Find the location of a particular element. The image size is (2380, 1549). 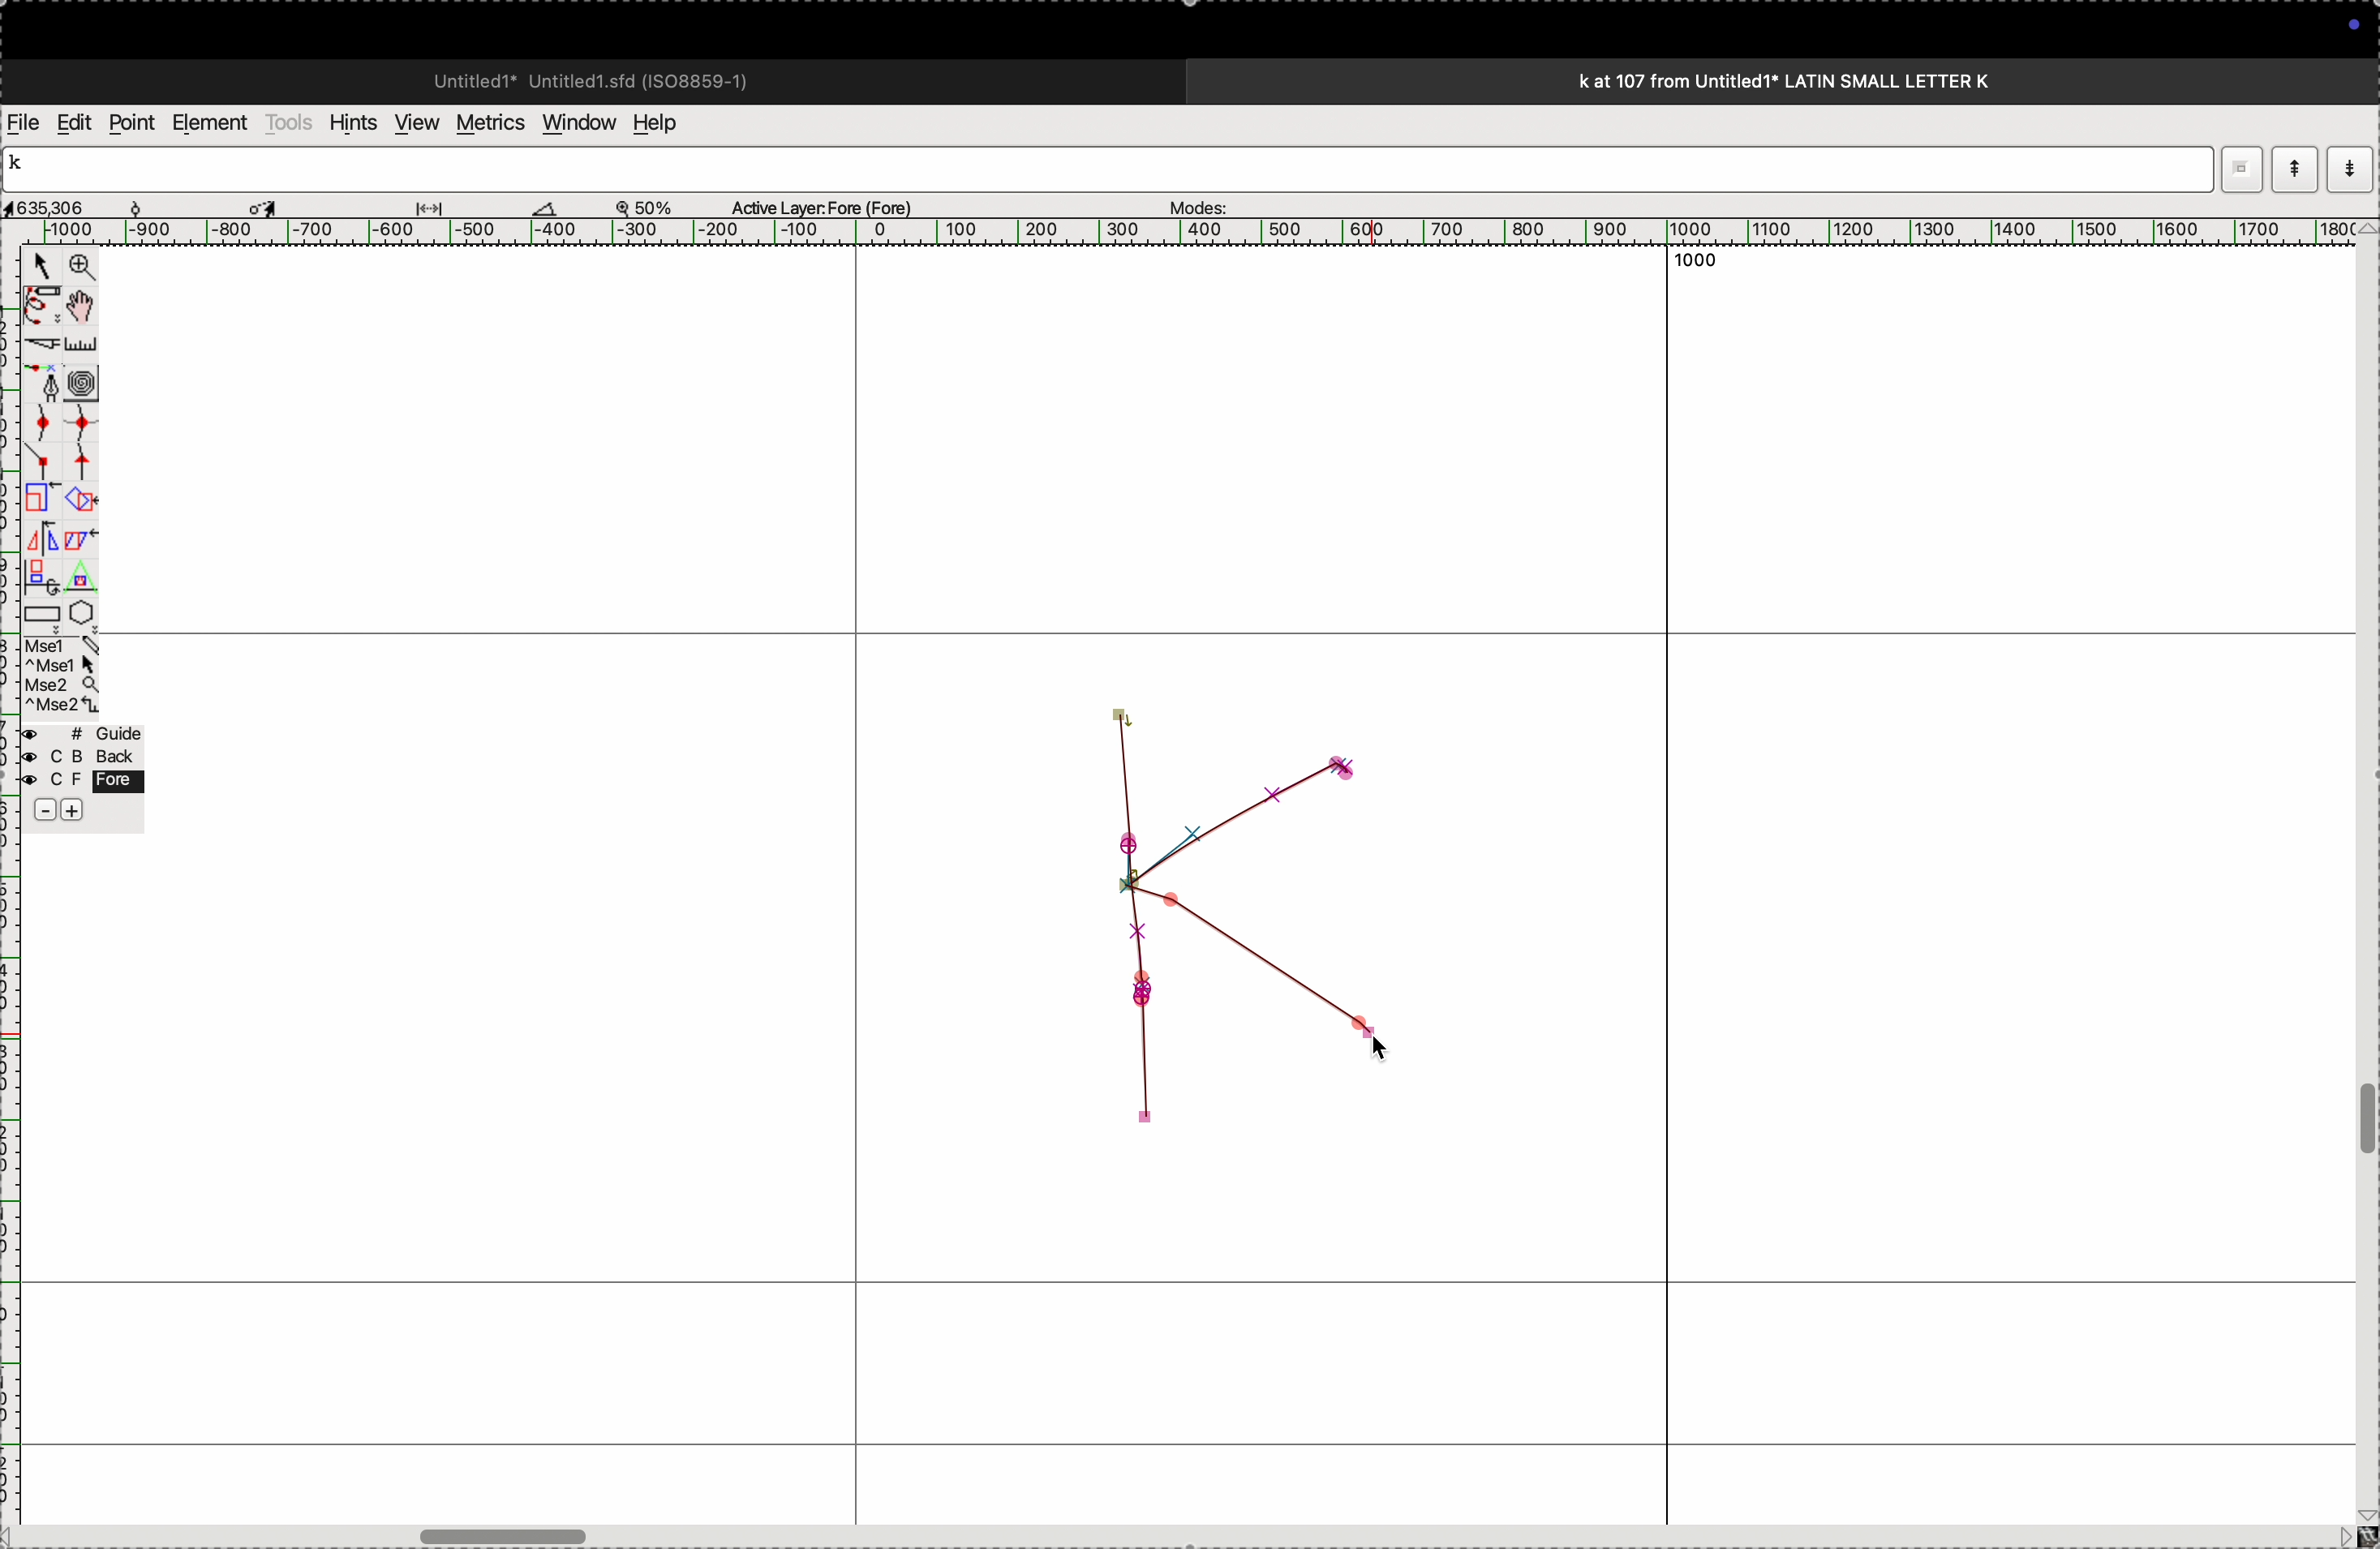

fill is located at coordinates (84, 498).